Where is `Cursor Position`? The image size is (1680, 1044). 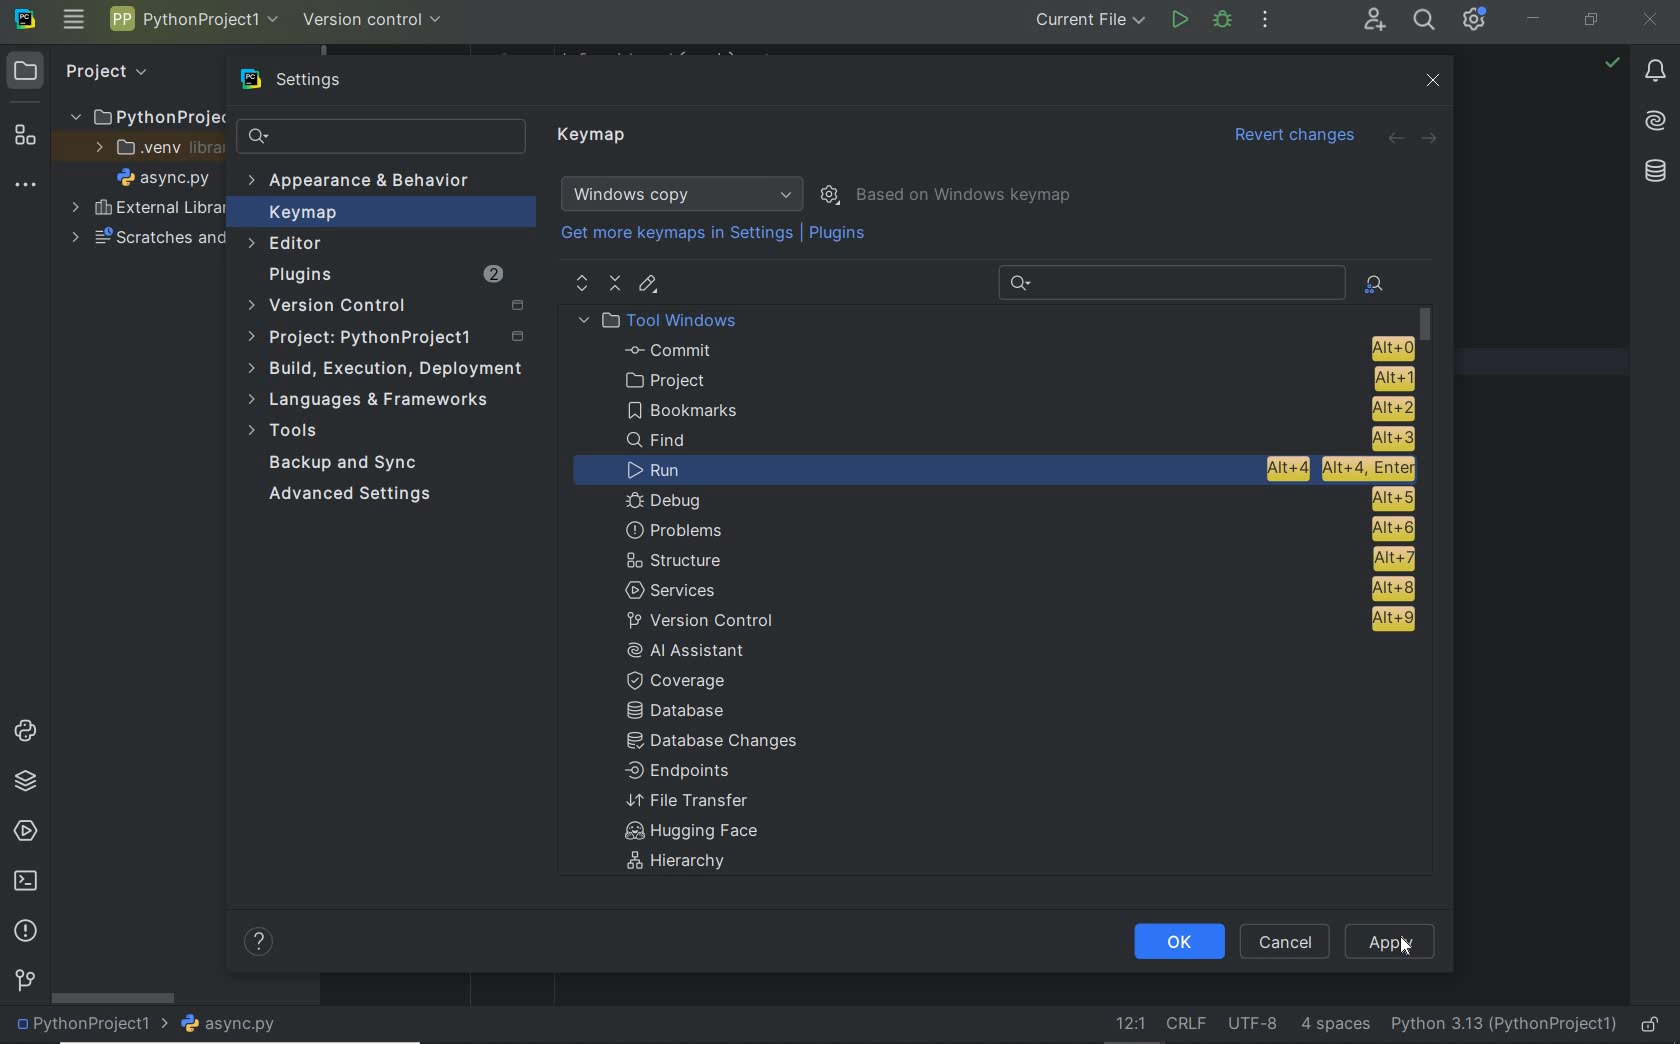
Cursor Position is located at coordinates (1403, 944).